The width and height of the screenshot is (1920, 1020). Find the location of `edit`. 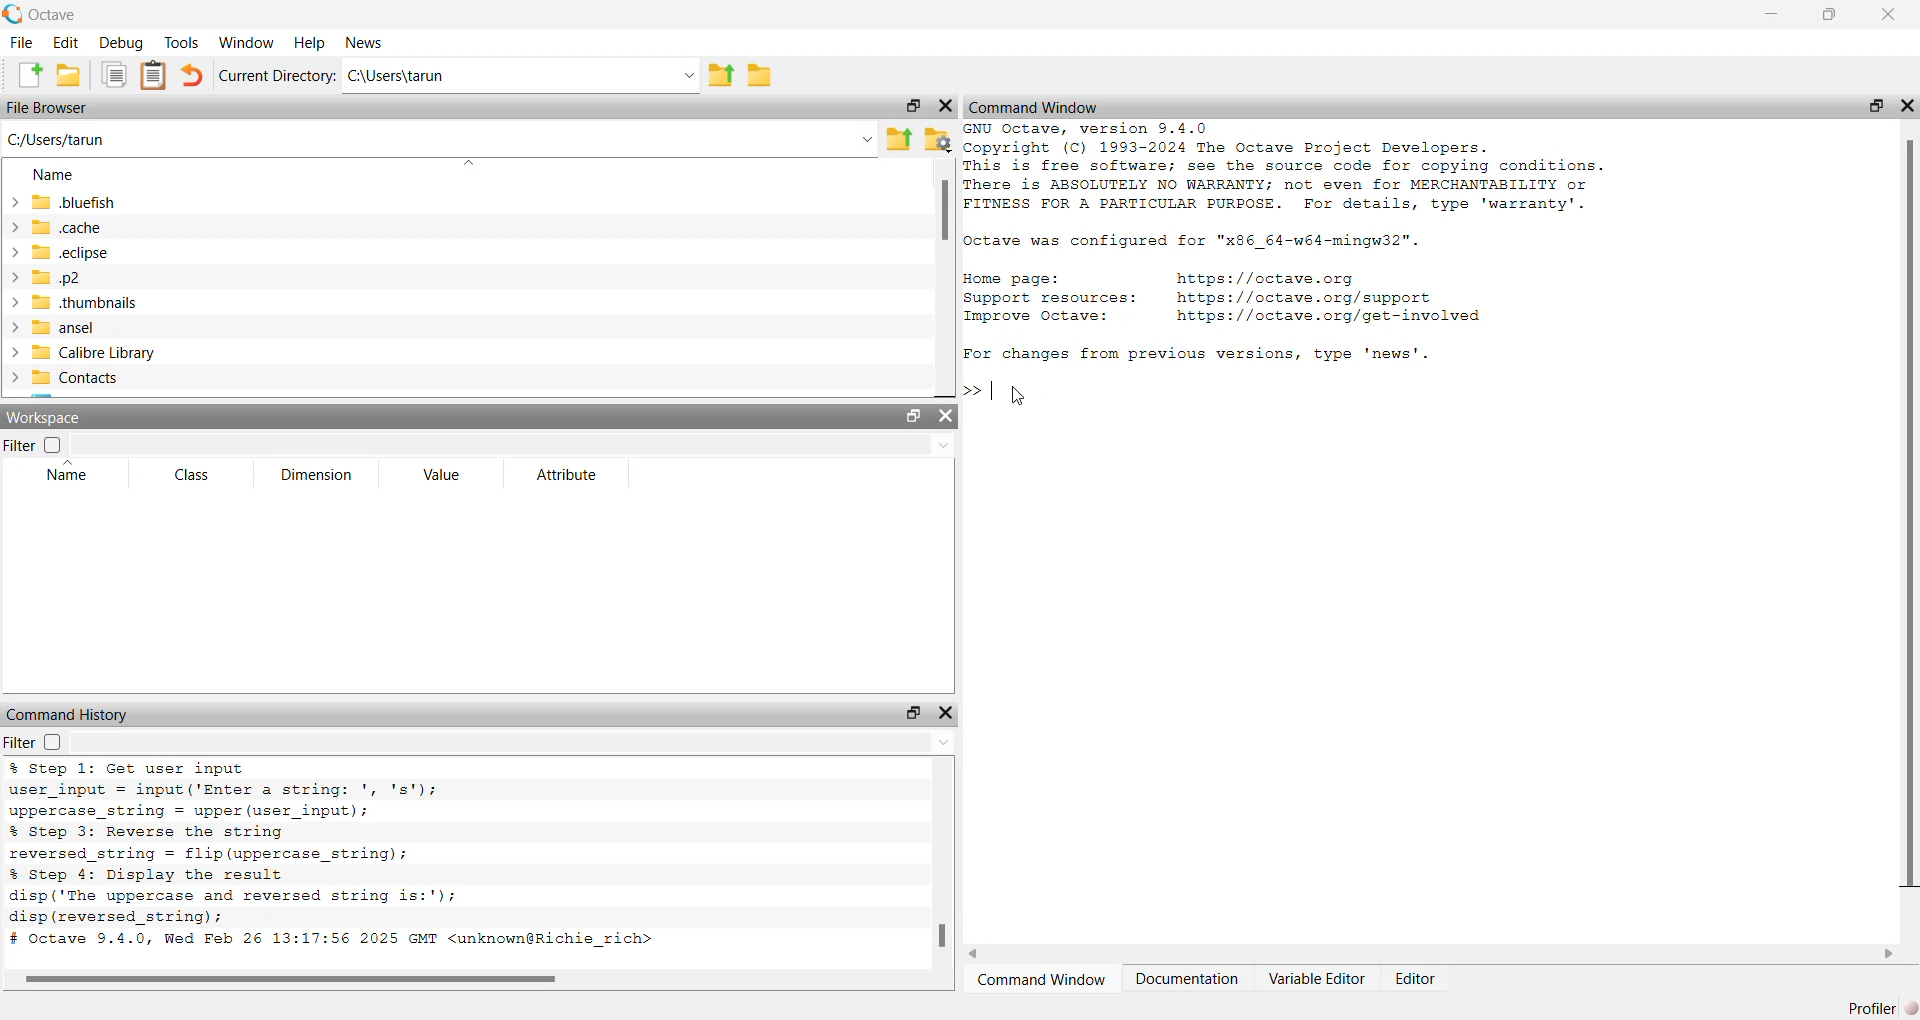

edit is located at coordinates (69, 42).